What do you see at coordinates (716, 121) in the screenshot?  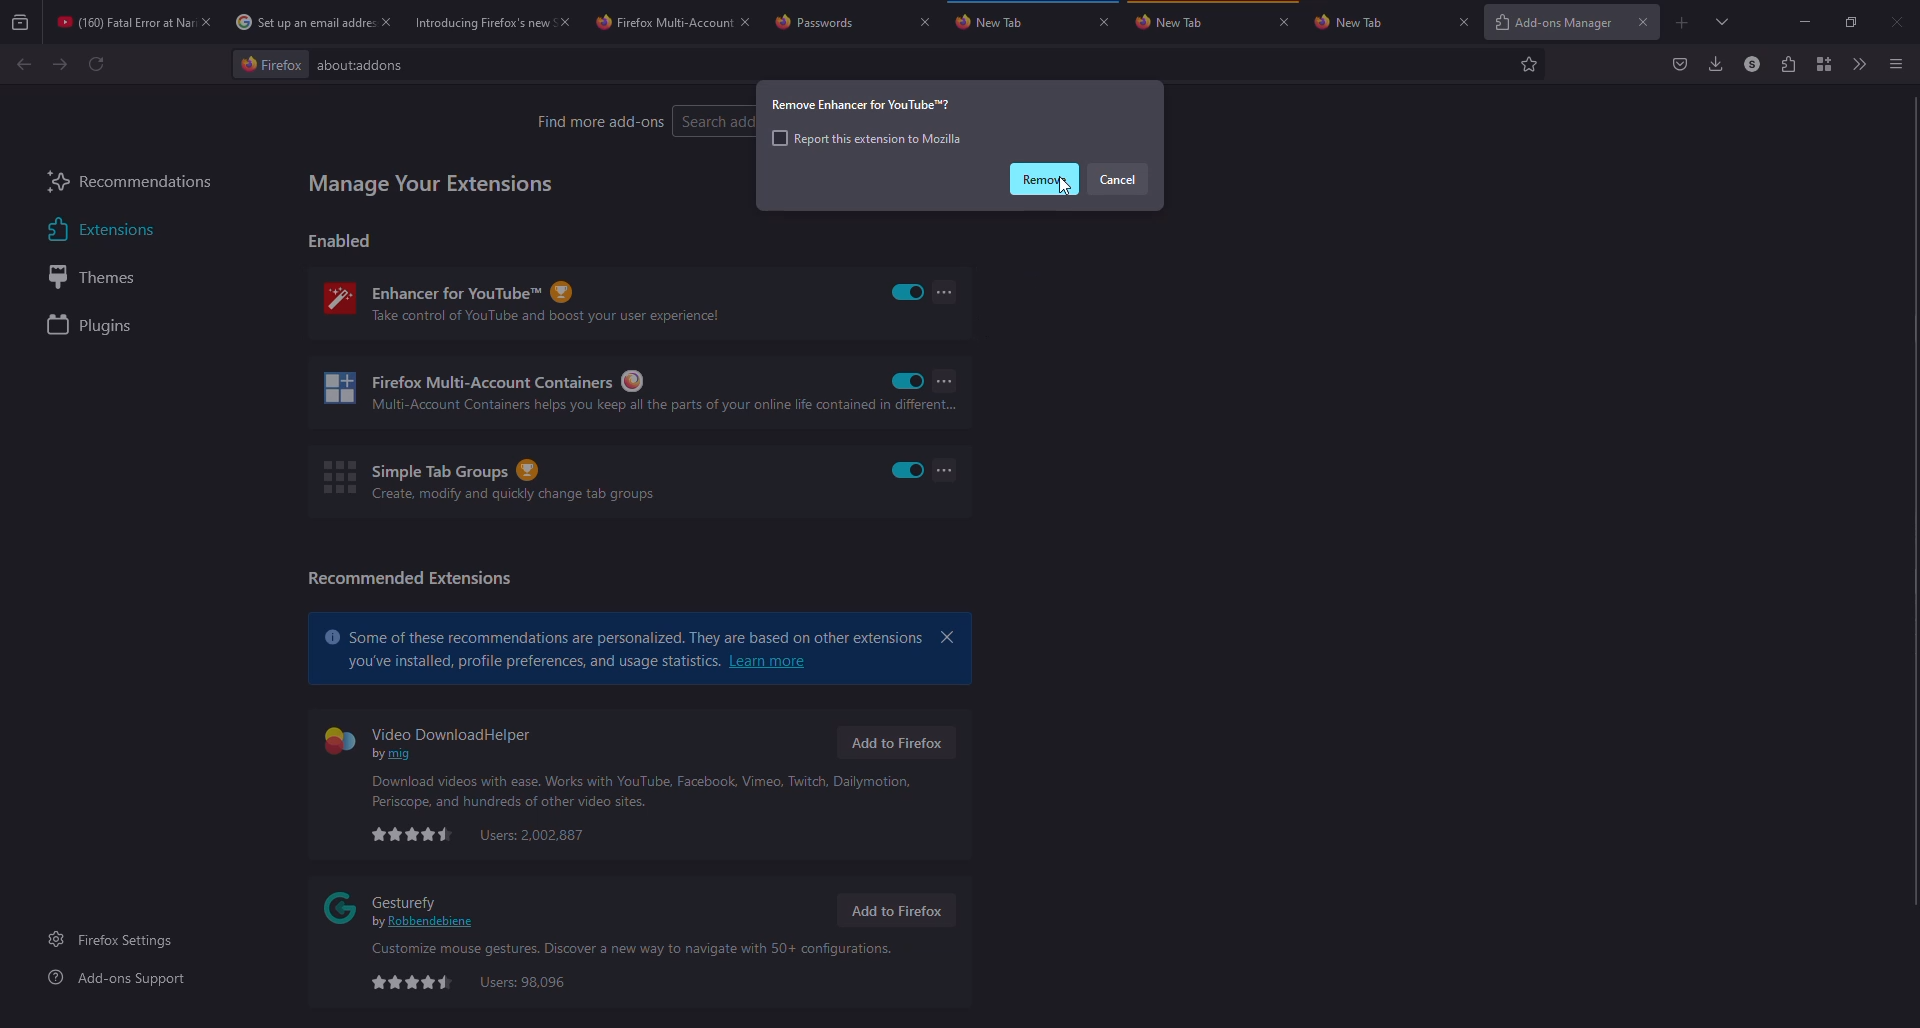 I see `search` at bounding box center [716, 121].